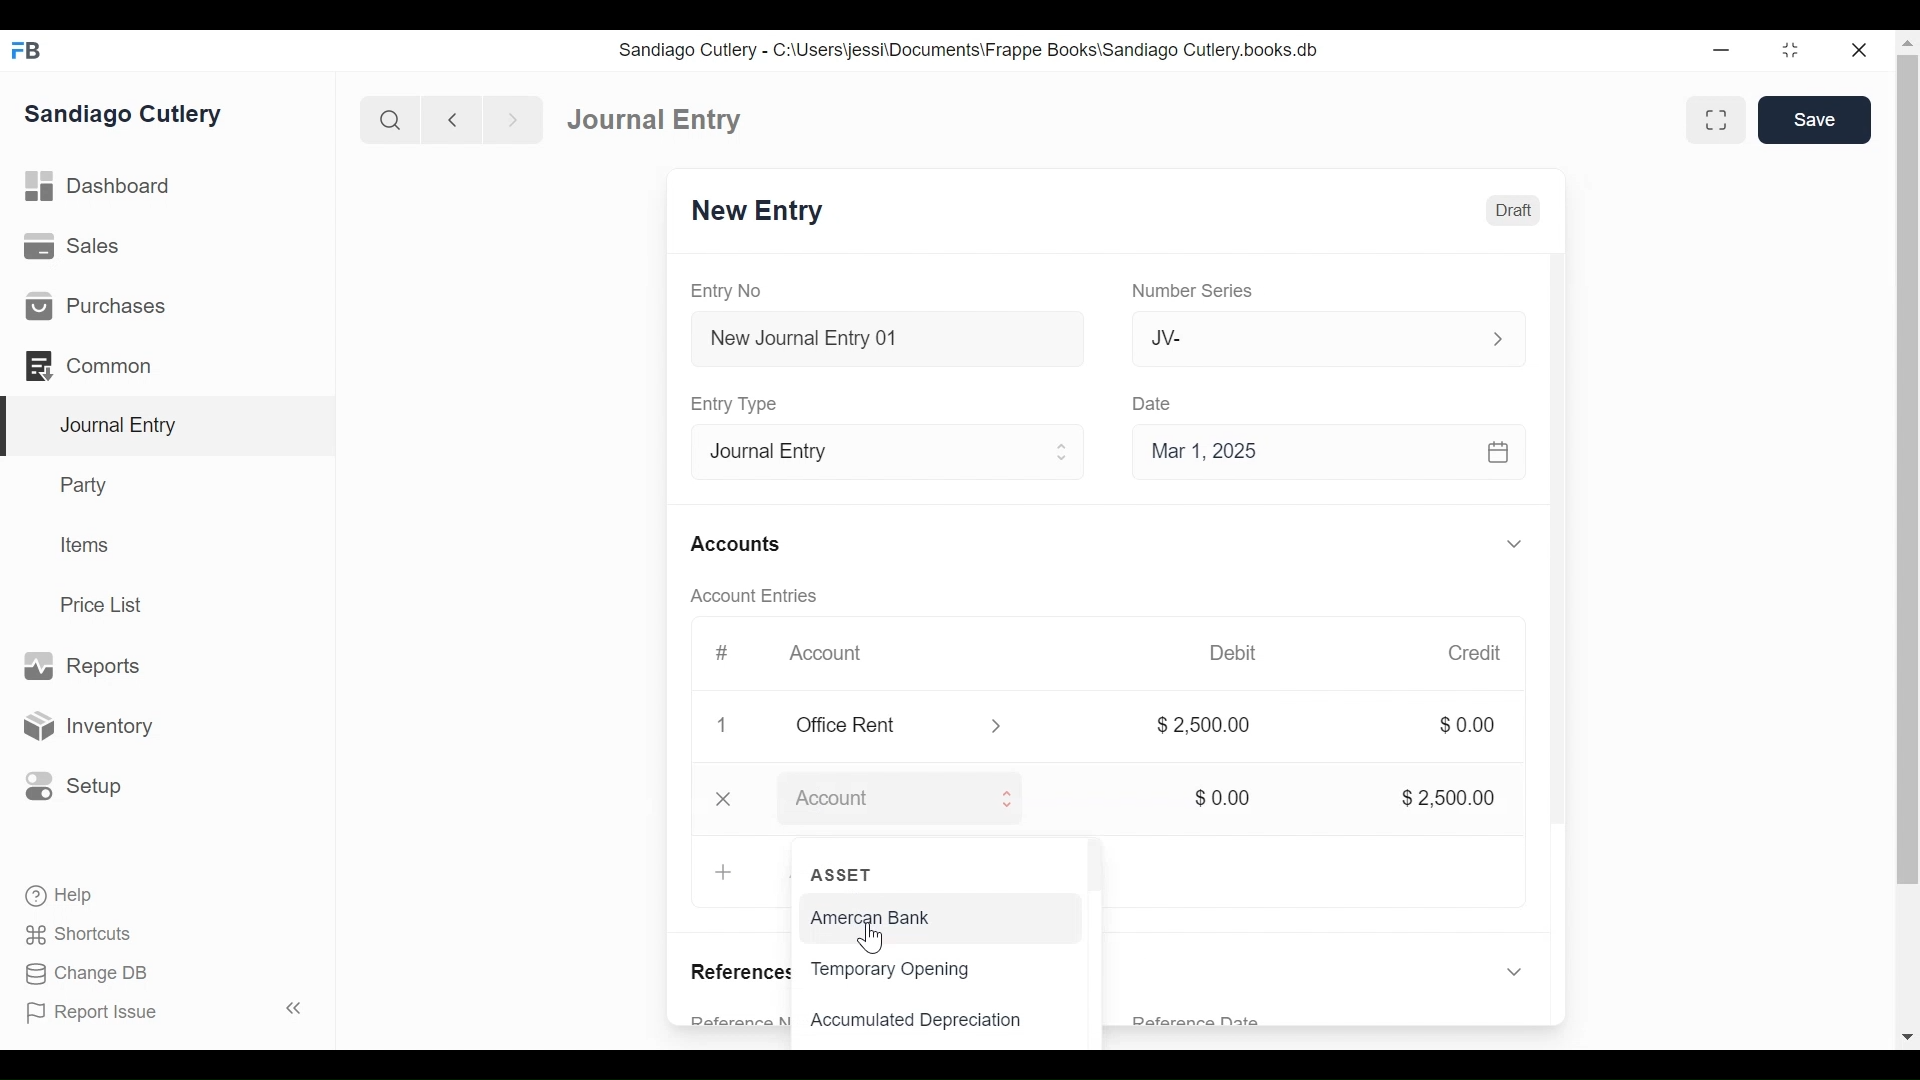 The image size is (1920, 1080). Describe the element at coordinates (873, 939) in the screenshot. I see `cursor` at that location.